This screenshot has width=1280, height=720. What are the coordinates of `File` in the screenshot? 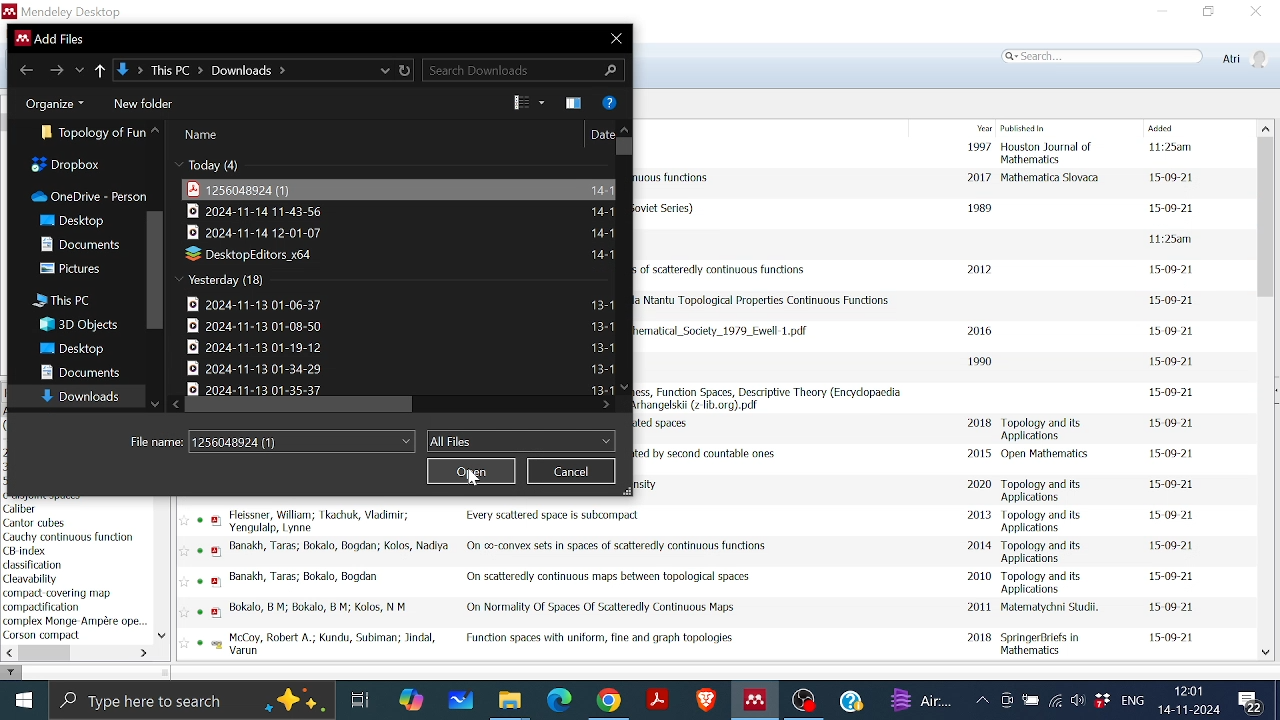 It's located at (604, 327).